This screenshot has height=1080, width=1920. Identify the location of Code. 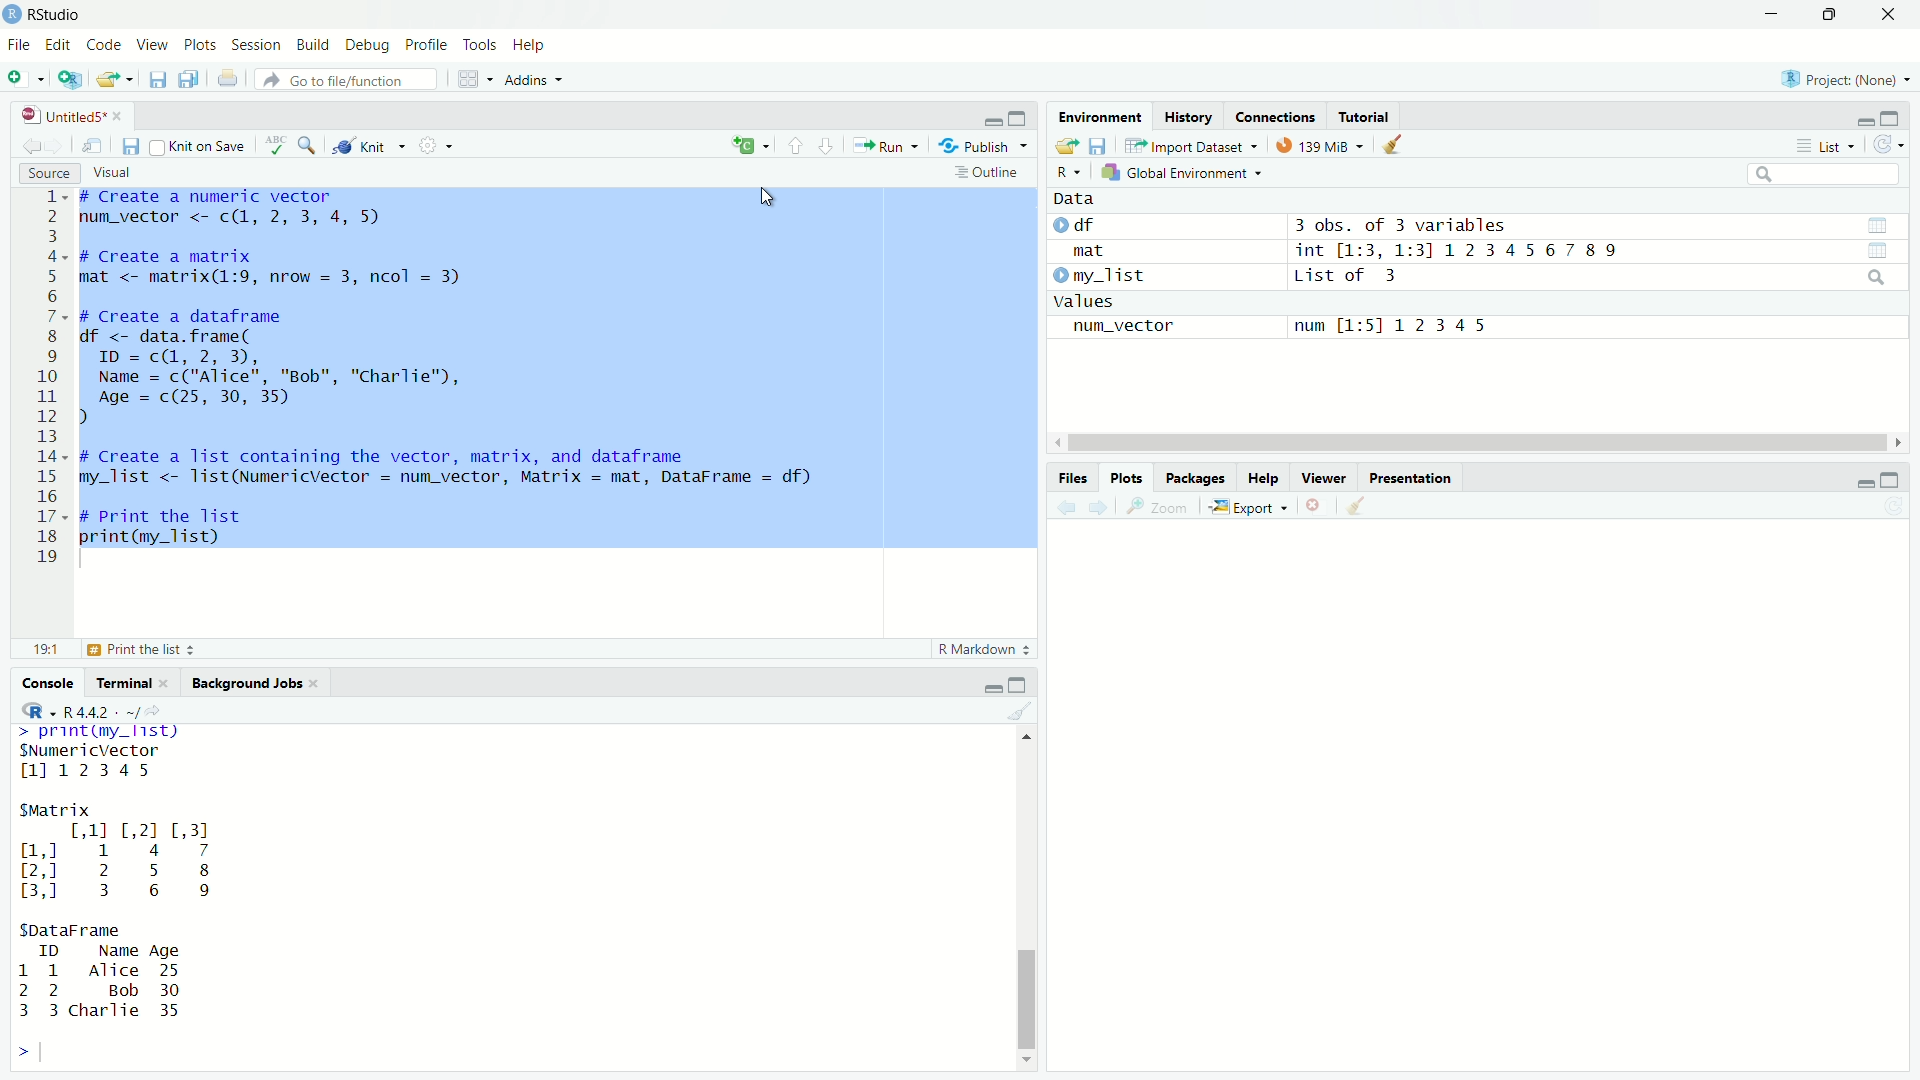
(106, 46).